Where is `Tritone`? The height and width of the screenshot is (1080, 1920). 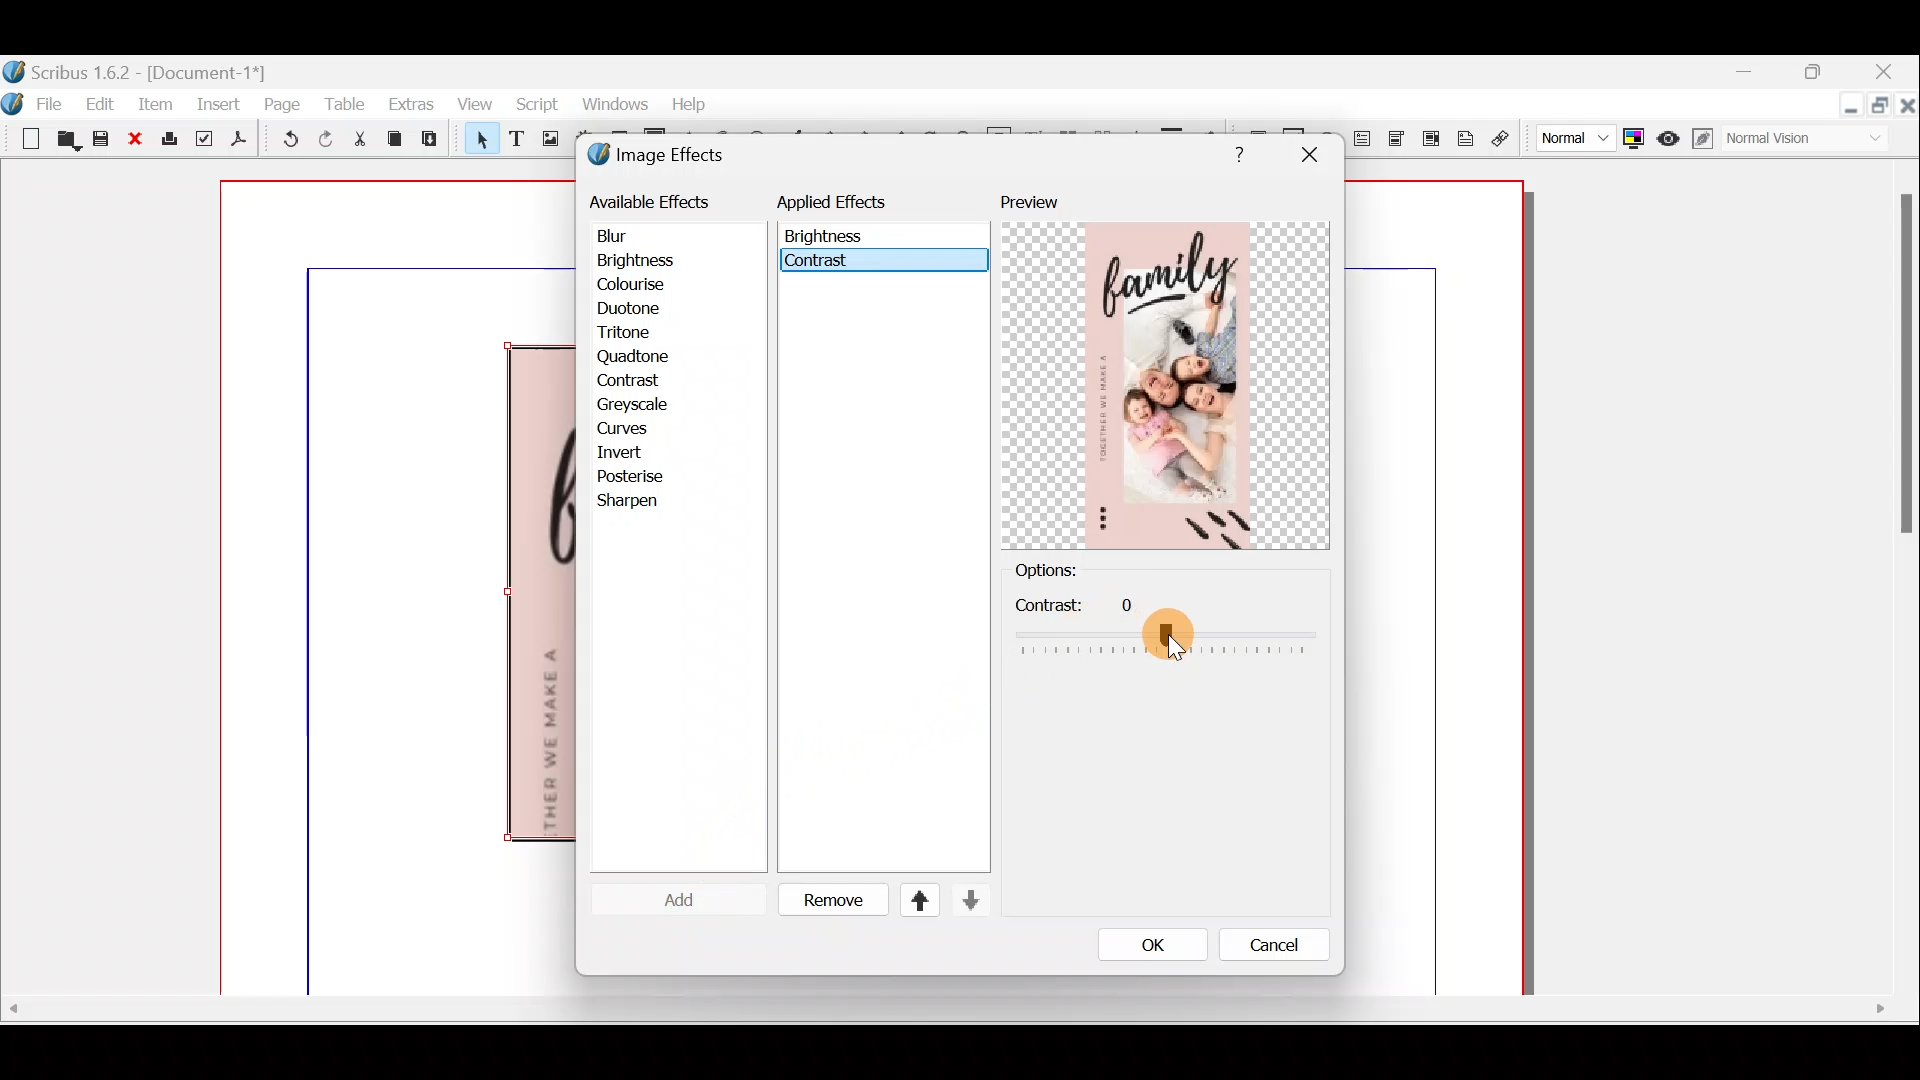 Tritone is located at coordinates (633, 335).